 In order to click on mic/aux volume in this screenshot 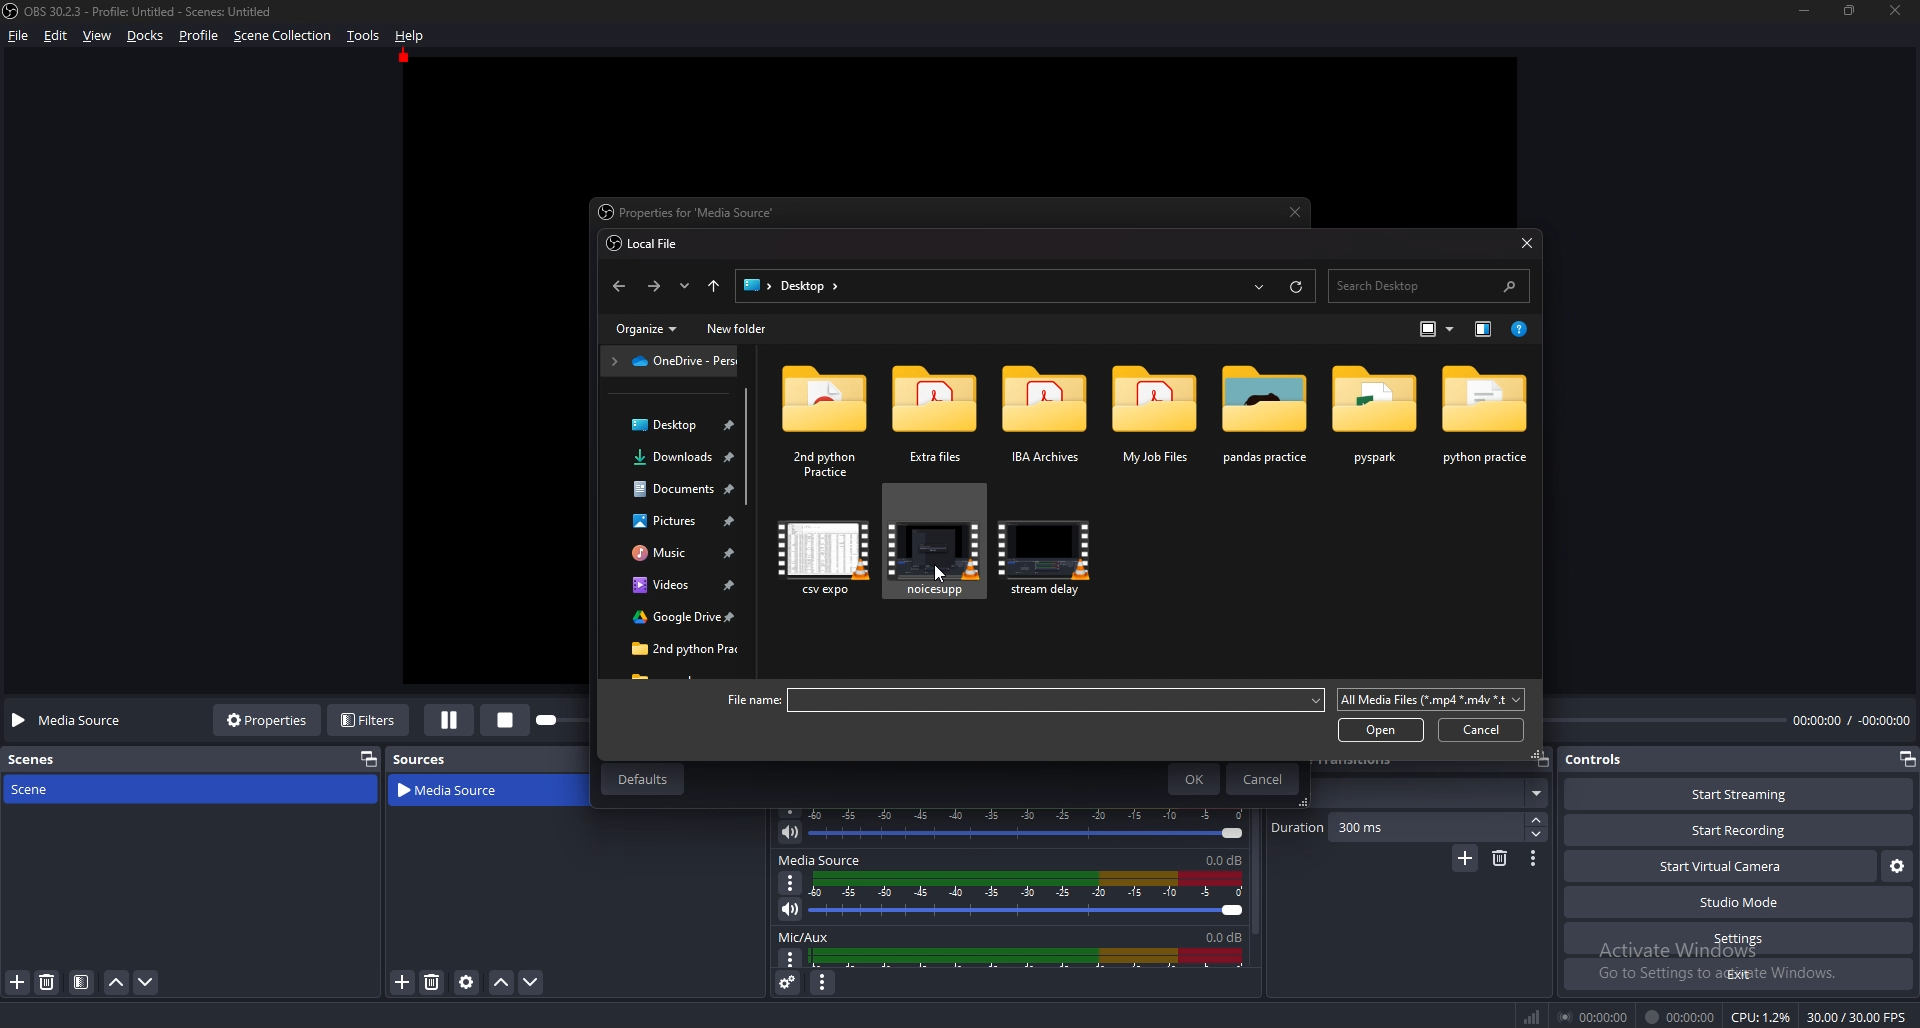, I will do `click(1032, 957)`.